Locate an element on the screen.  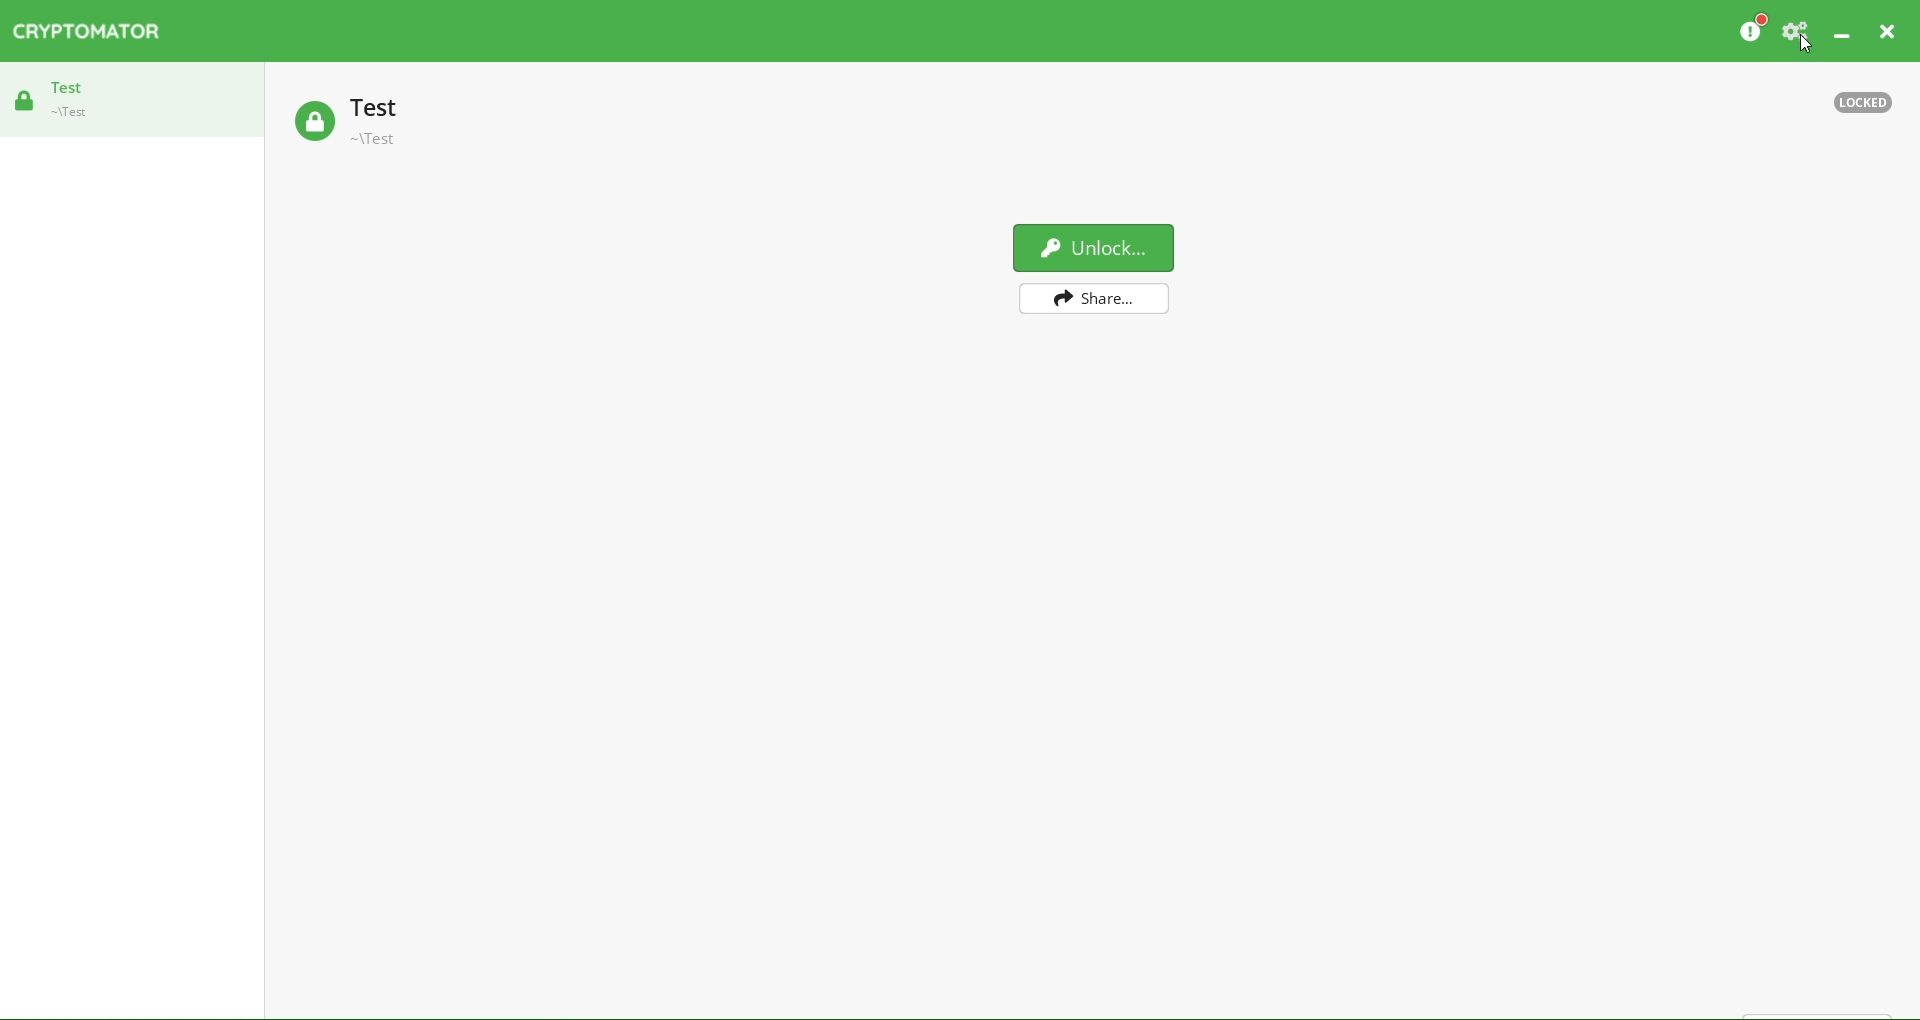
Minimize is located at coordinates (1838, 33).